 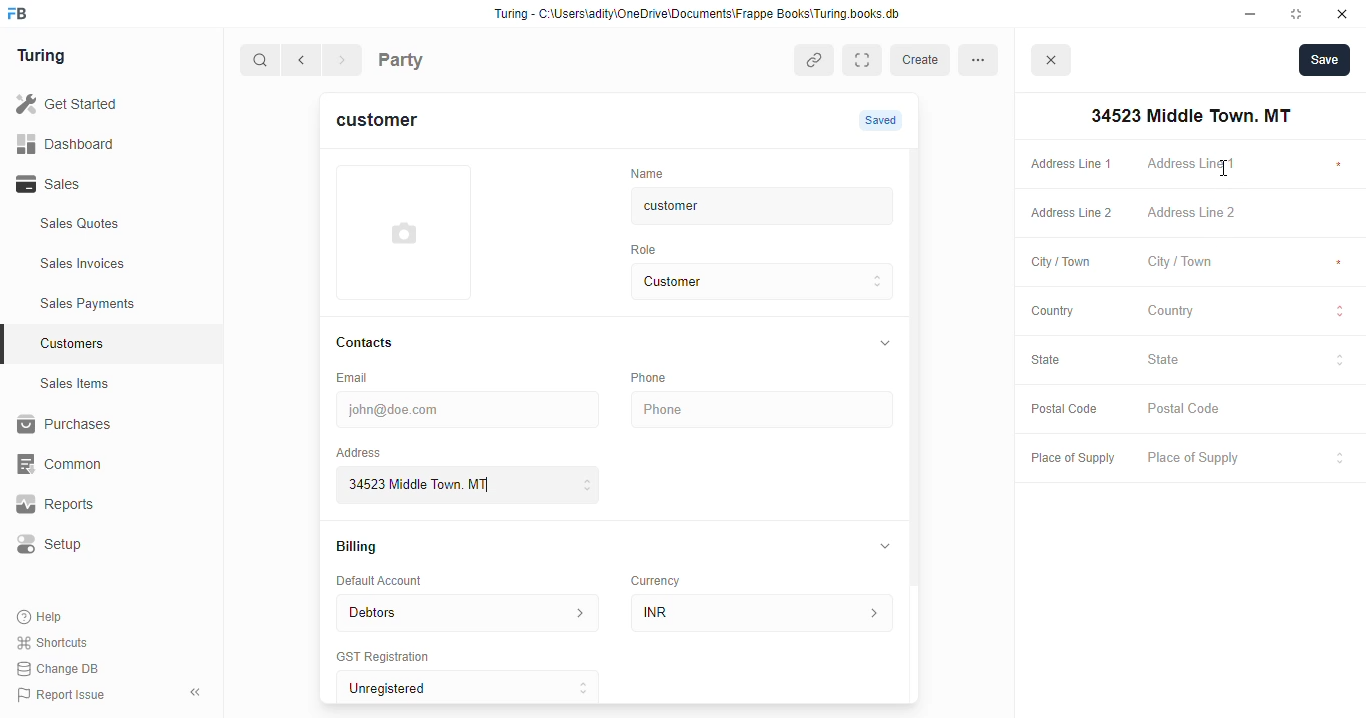 What do you see at coordinates (984, 59) in the screenshot?
I see `more options` at bounding box center [984, 59].